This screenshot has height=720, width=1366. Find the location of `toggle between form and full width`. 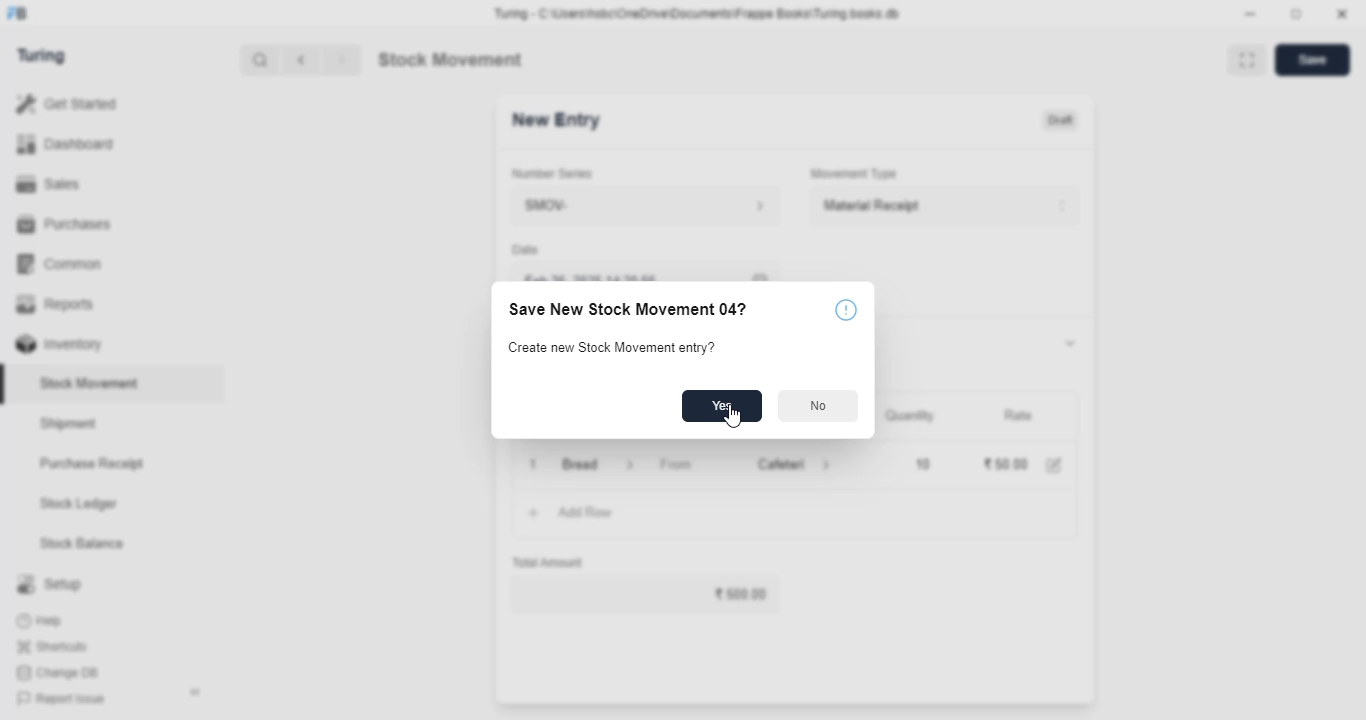

toggle between form and full width is located at coordinates (1247, 60).